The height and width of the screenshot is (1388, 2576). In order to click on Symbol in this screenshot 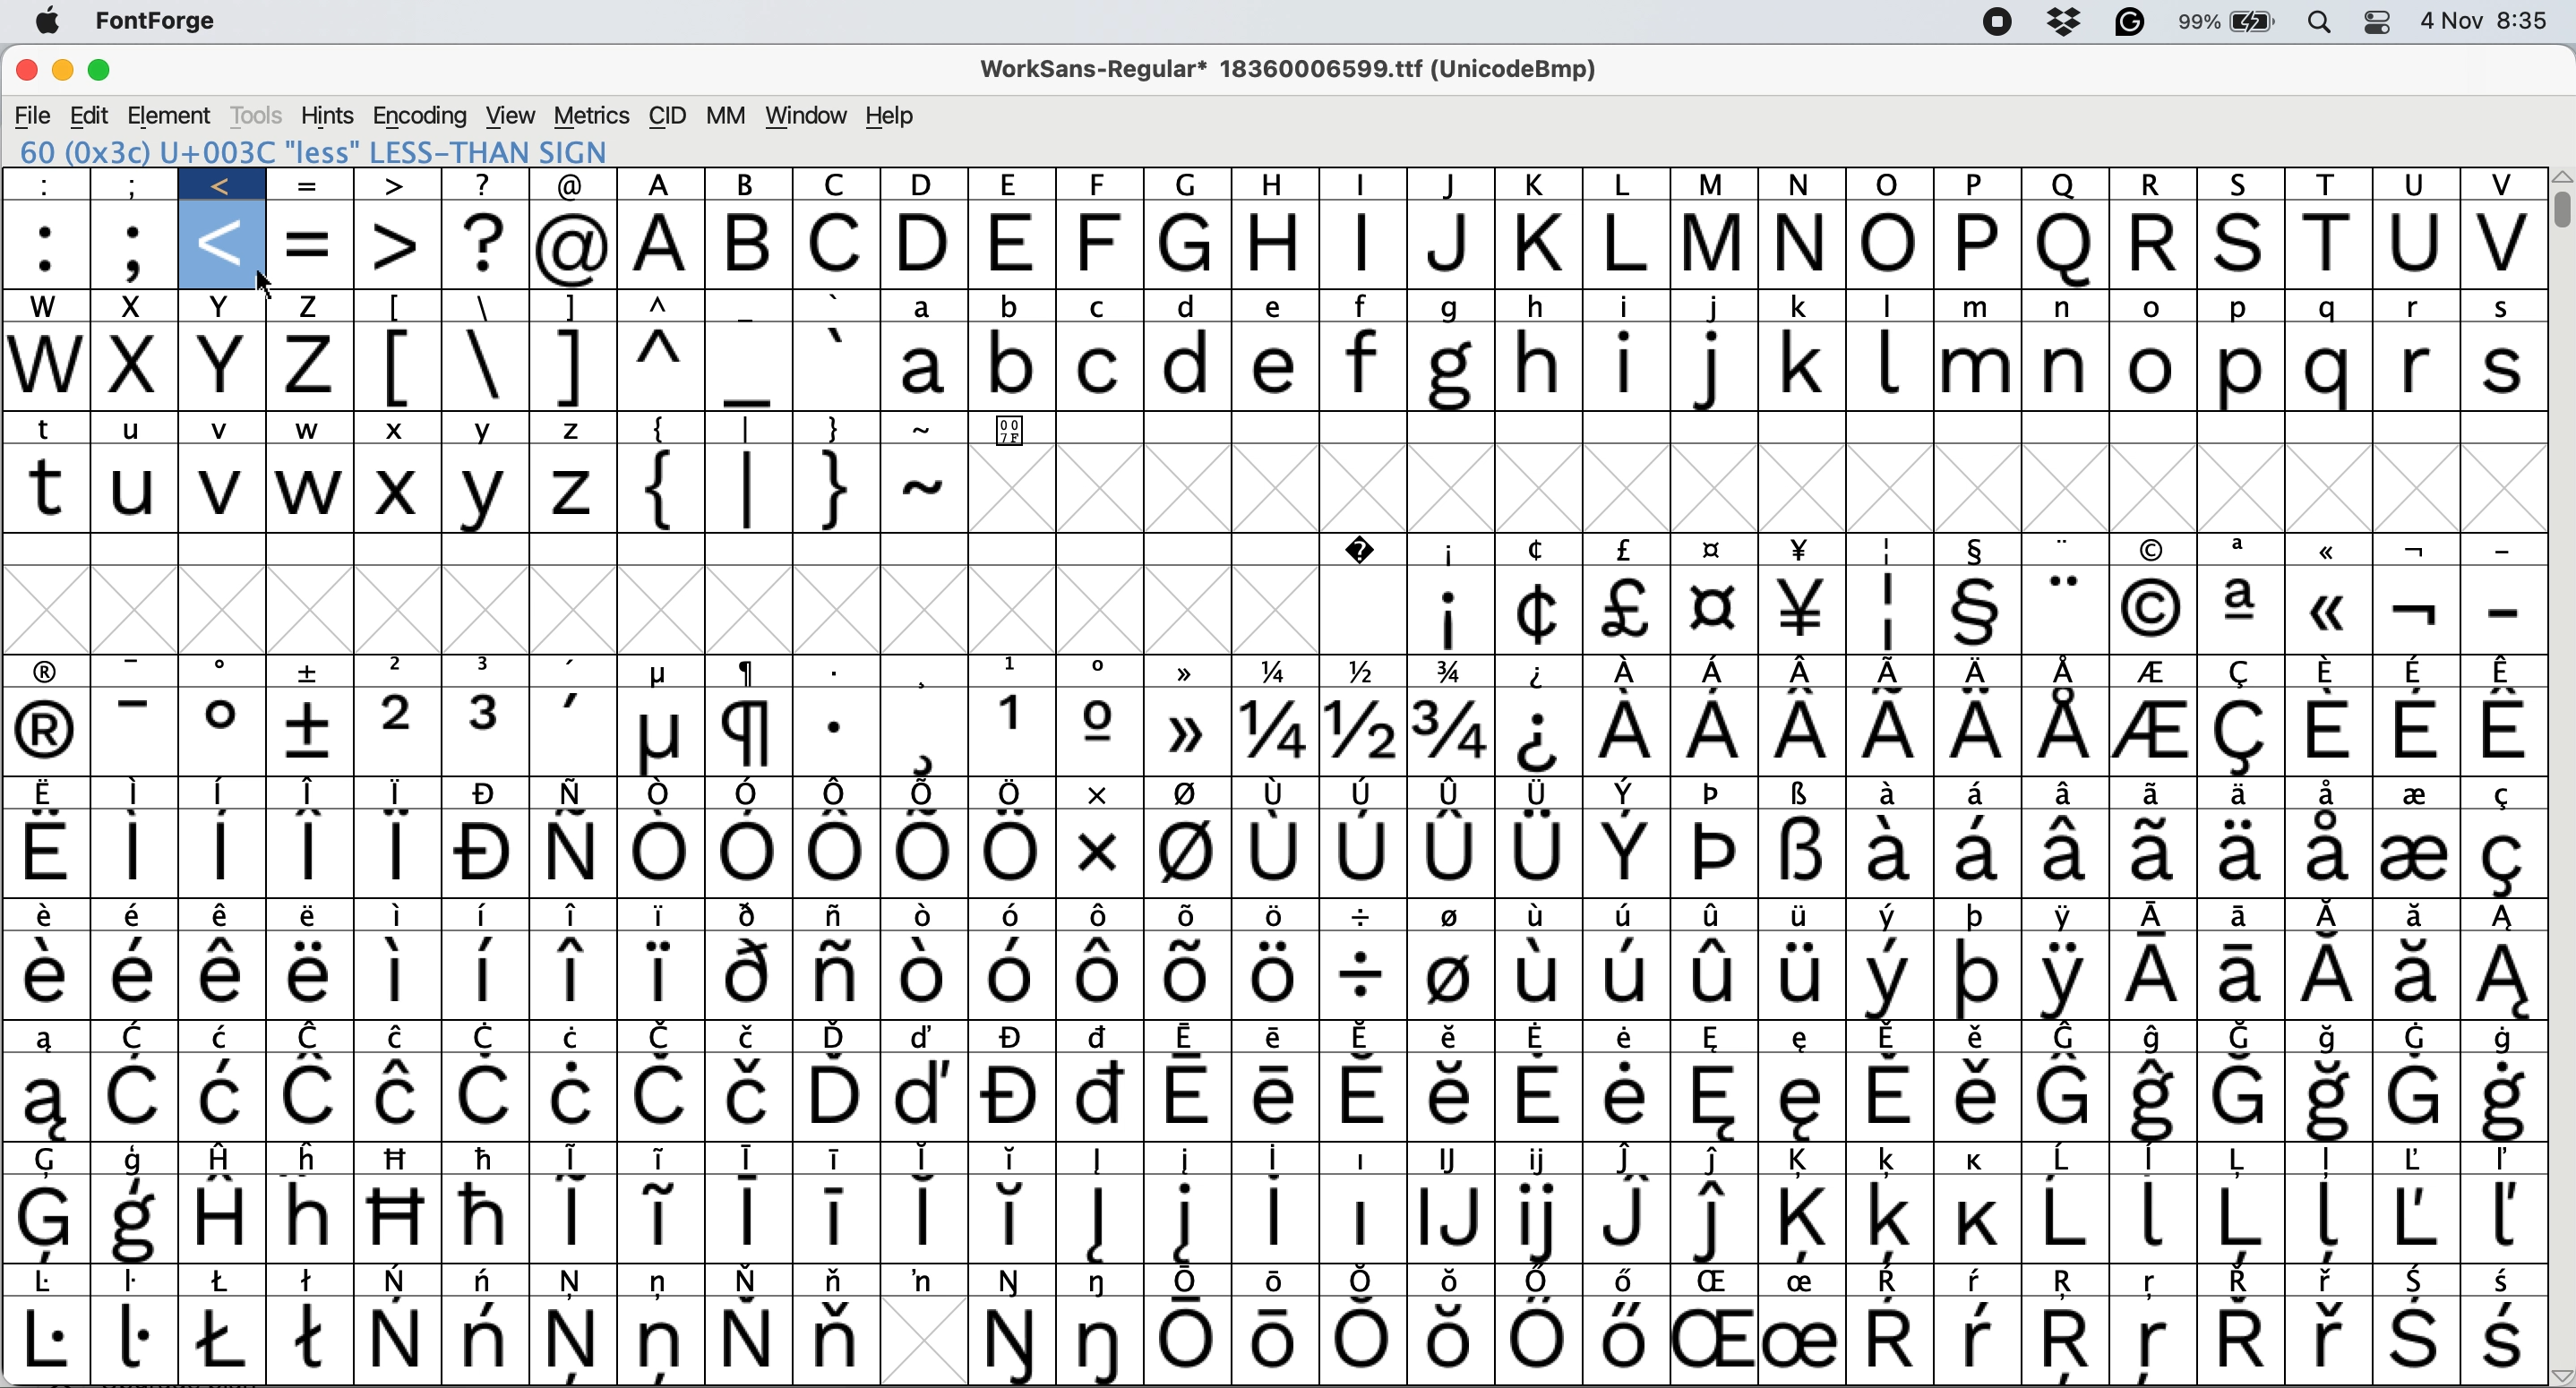, I will do `click(1107, 671)`.